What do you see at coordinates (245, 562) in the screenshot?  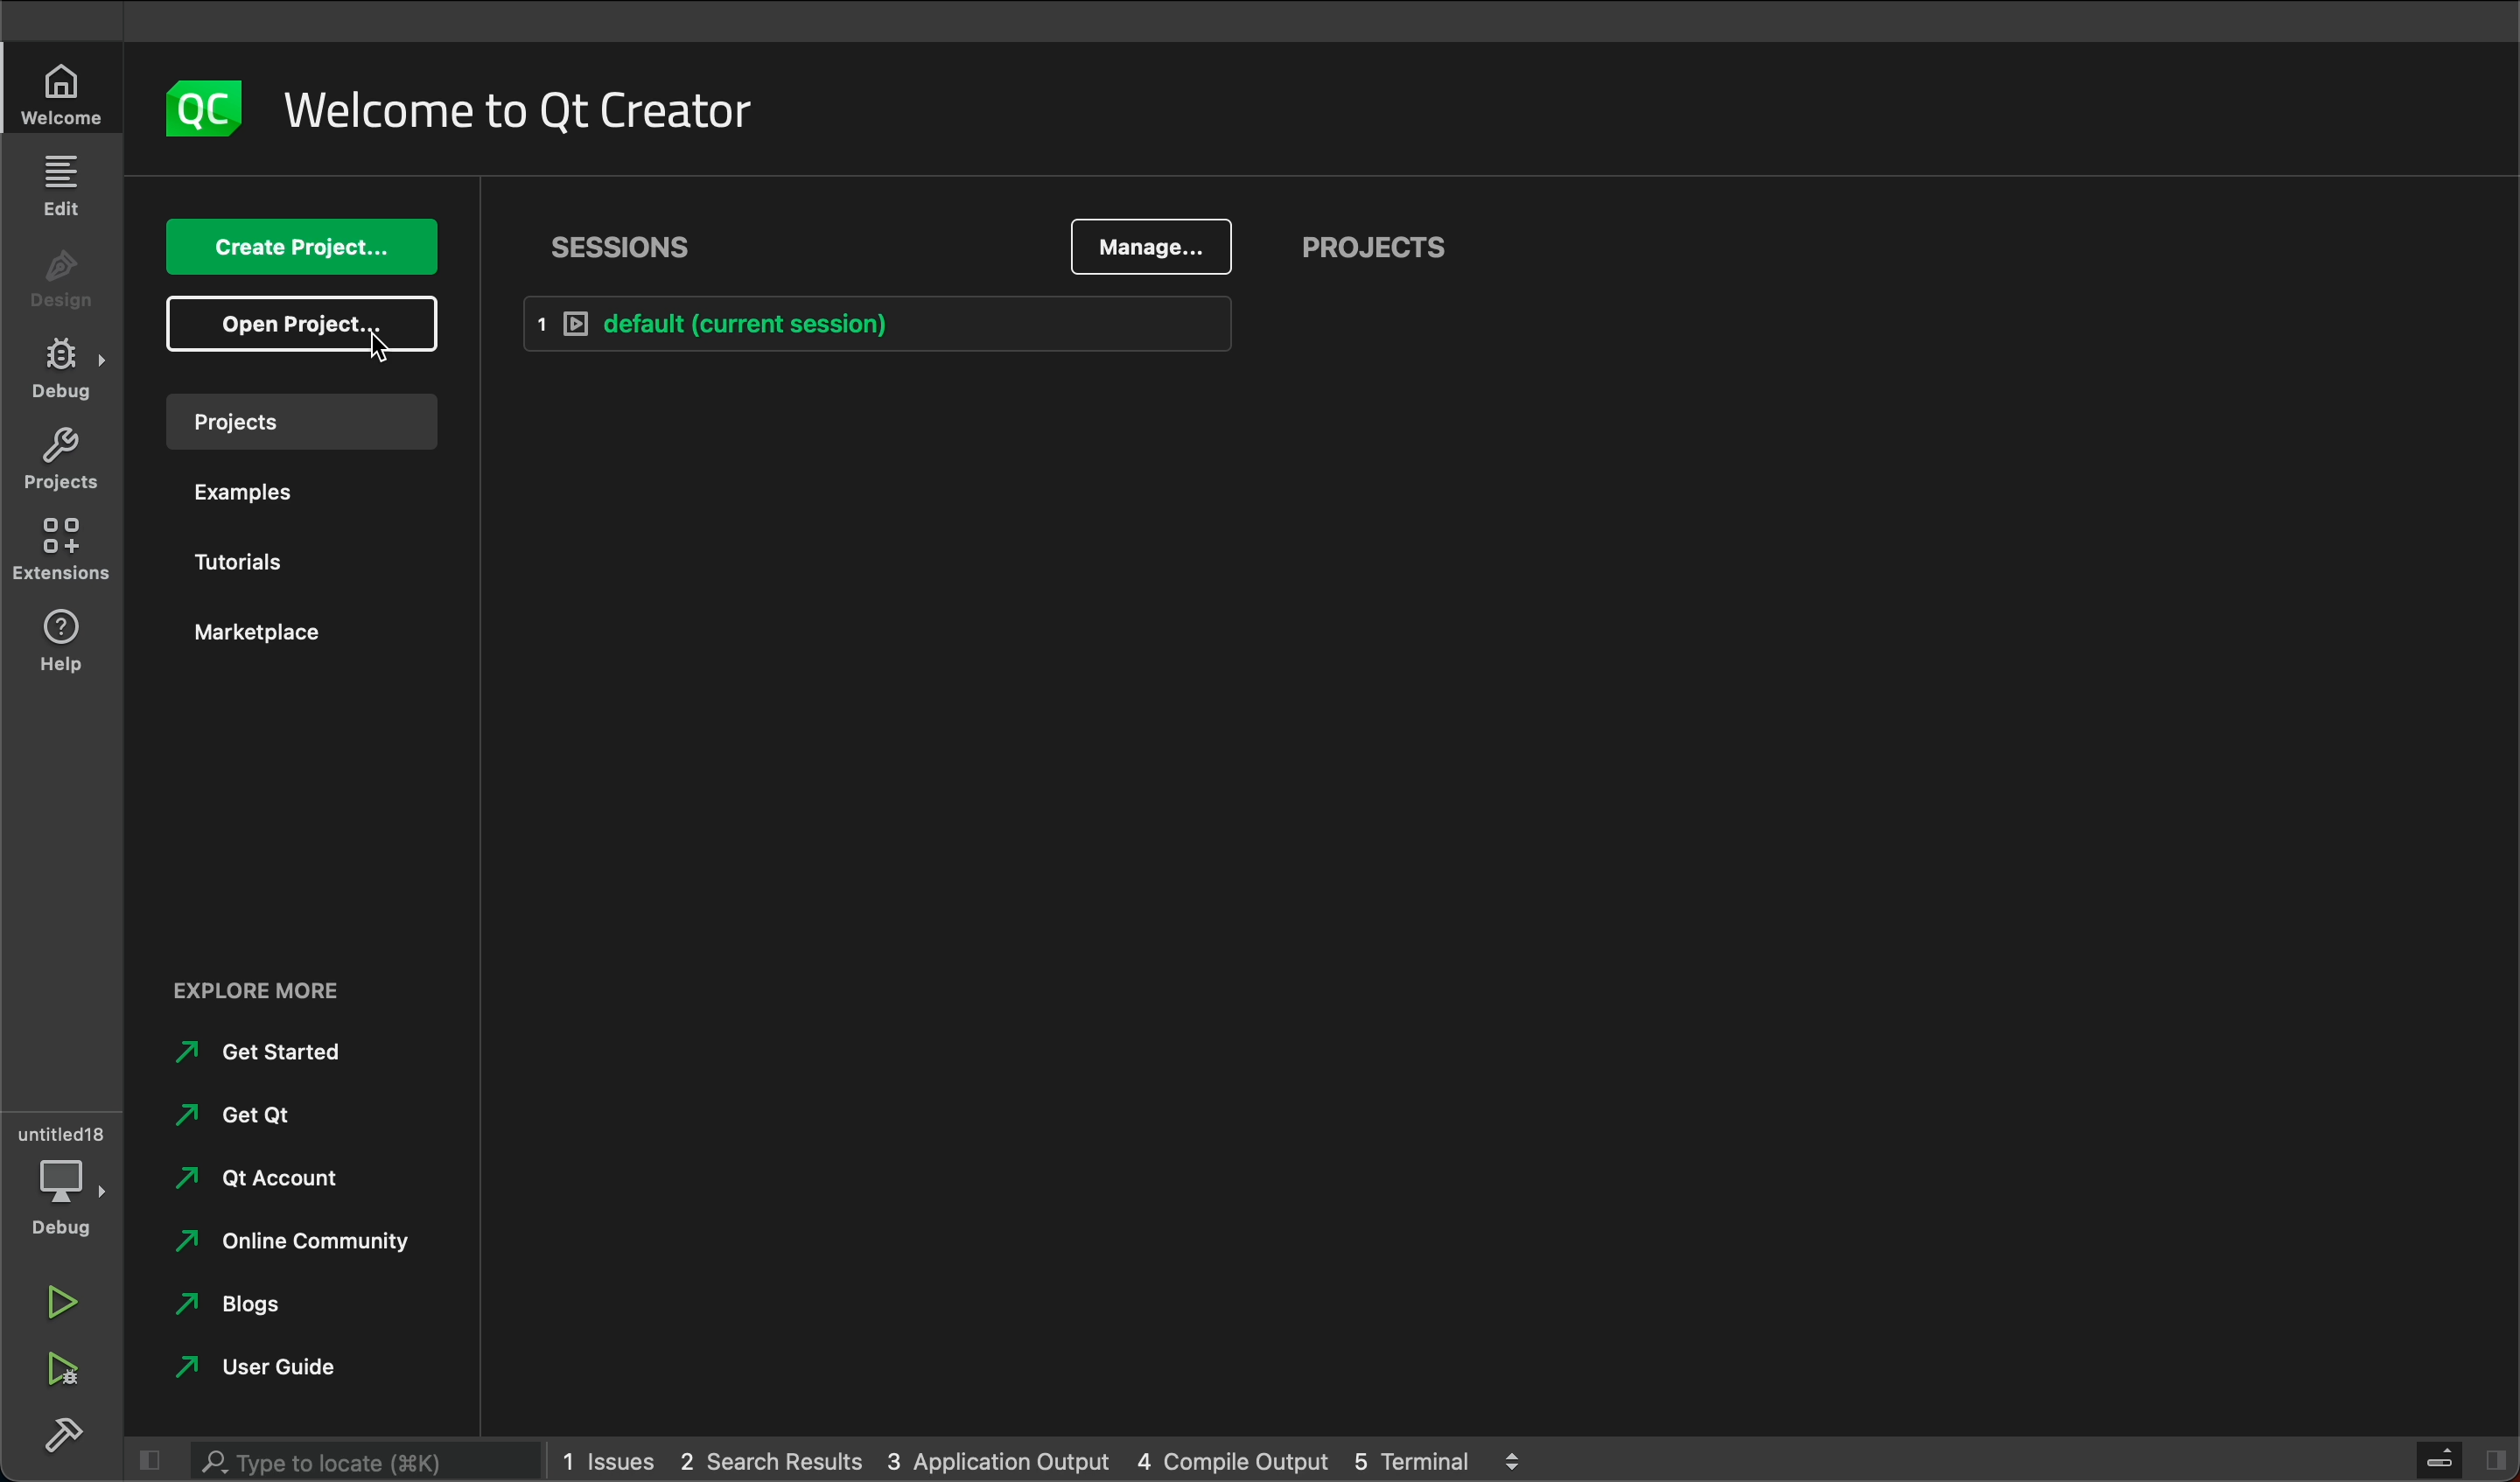 I see `tutorials` at bounding box center [245, 562].